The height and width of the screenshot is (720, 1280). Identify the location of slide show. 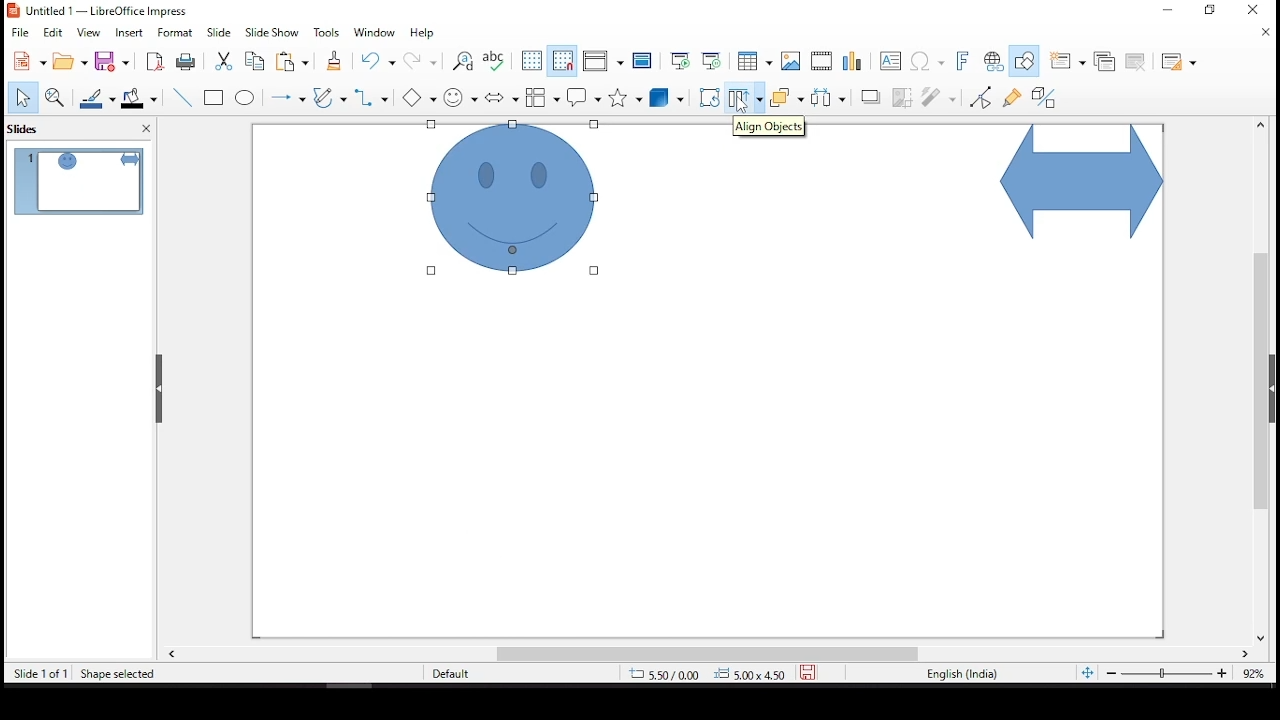
(270, 31).